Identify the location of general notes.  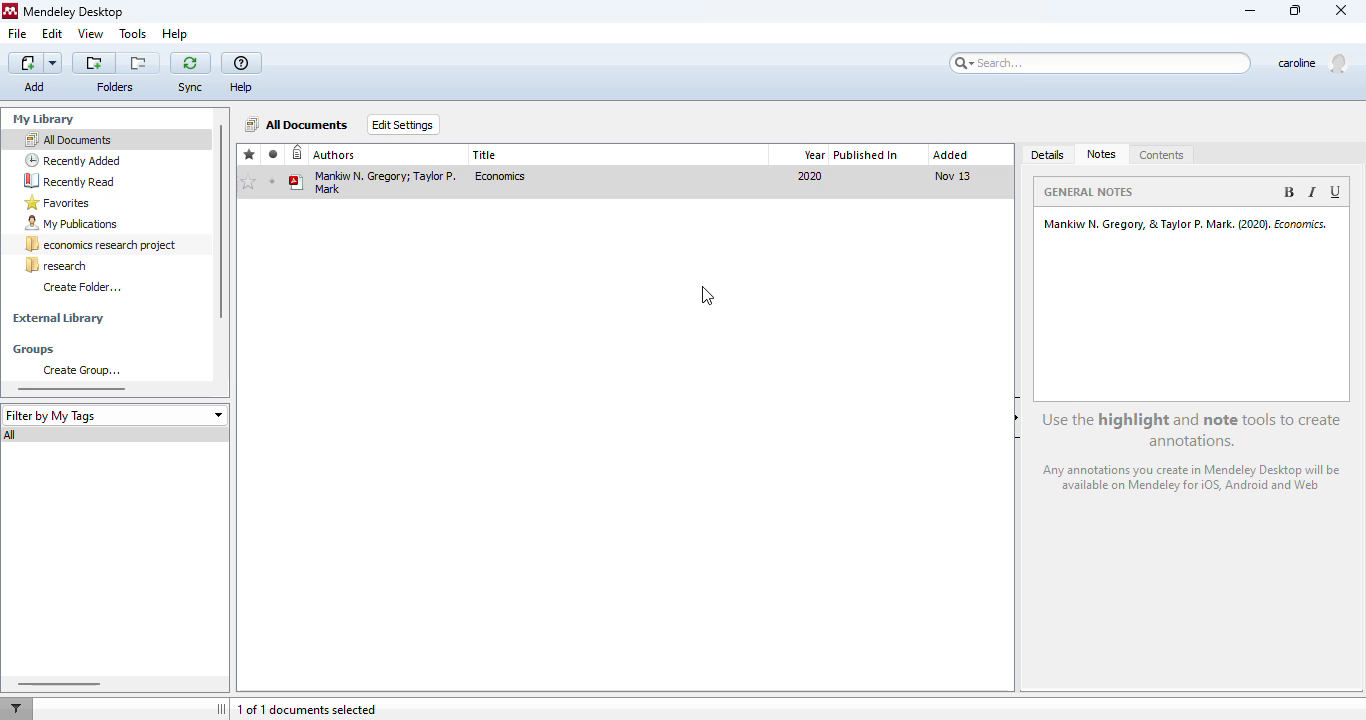
(1092, 191).